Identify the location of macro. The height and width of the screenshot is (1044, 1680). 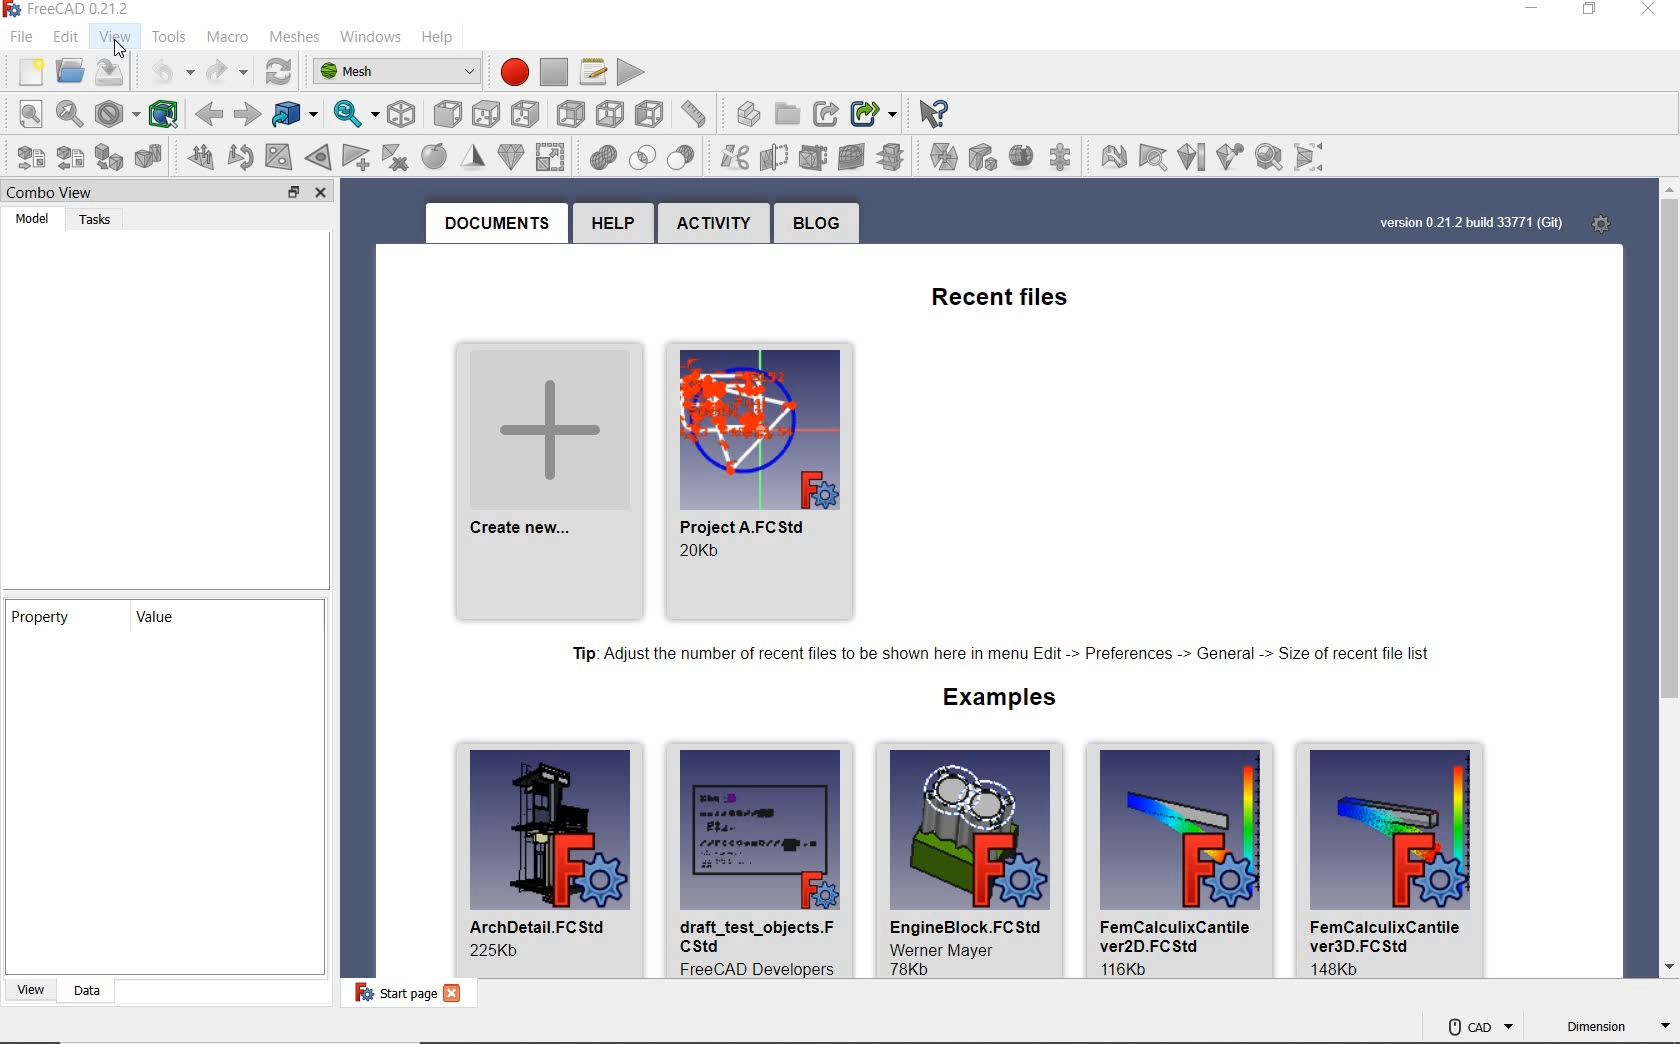
(220, 37).